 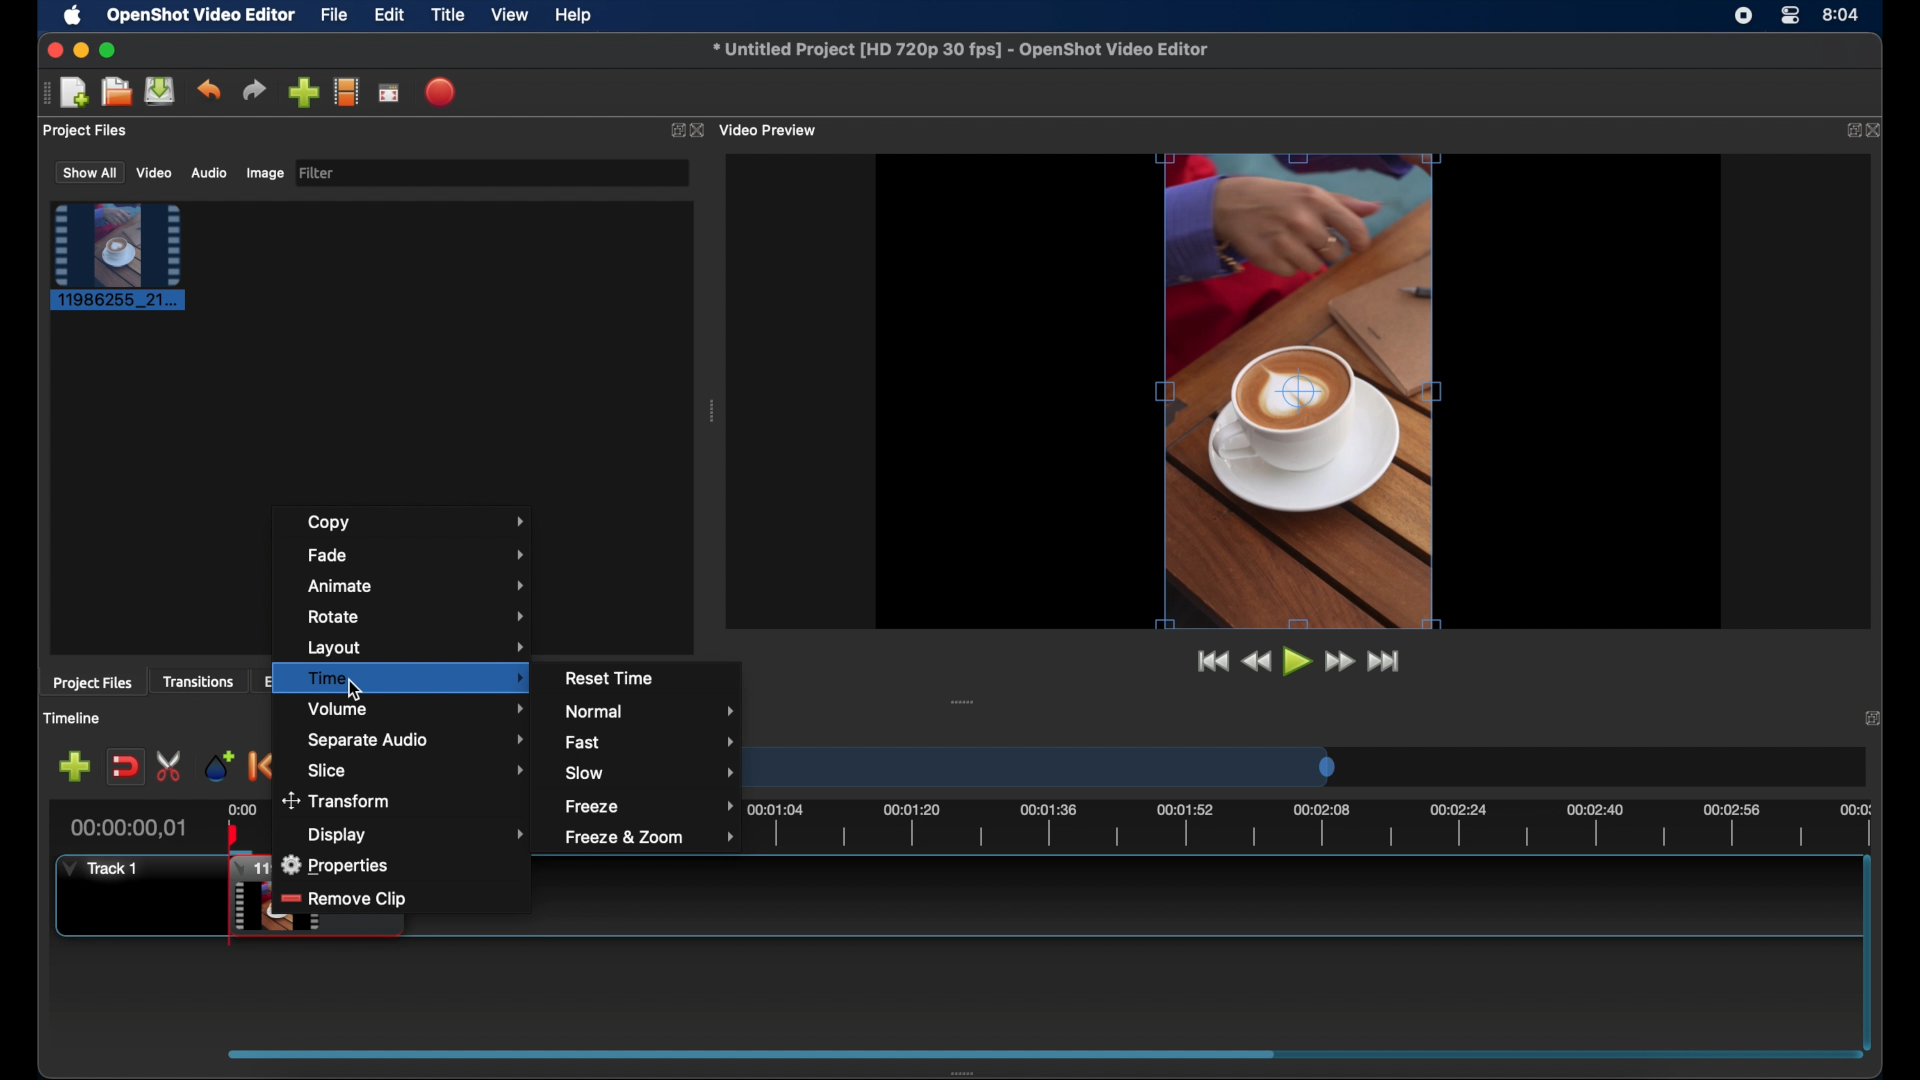 I want to click on separate audio menu, so click(x=419, y=739).